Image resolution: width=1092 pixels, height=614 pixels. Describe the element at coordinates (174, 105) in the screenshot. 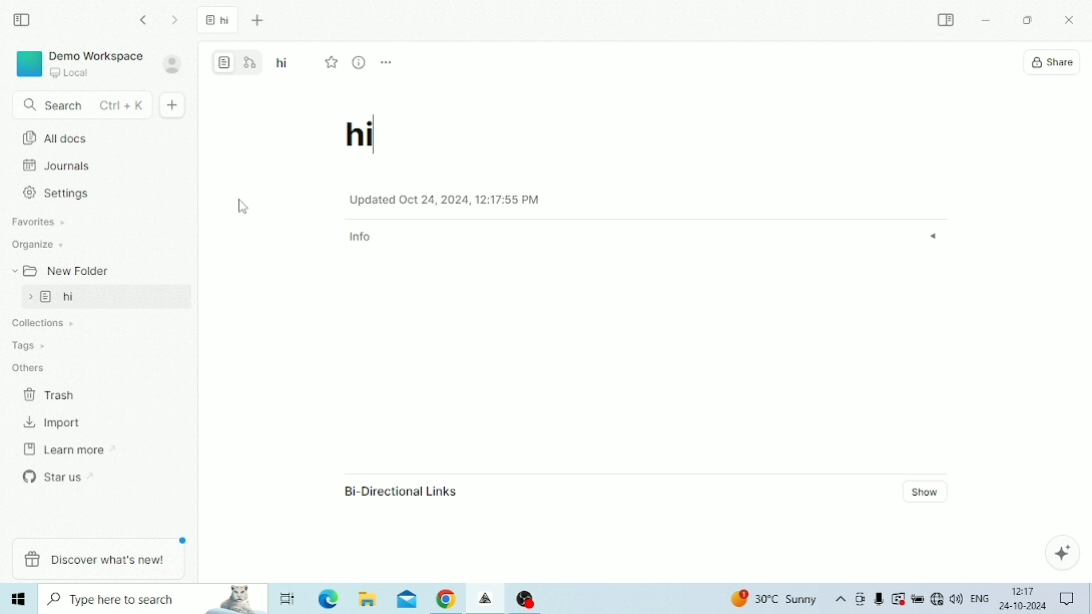

I see `New doc` at that location.